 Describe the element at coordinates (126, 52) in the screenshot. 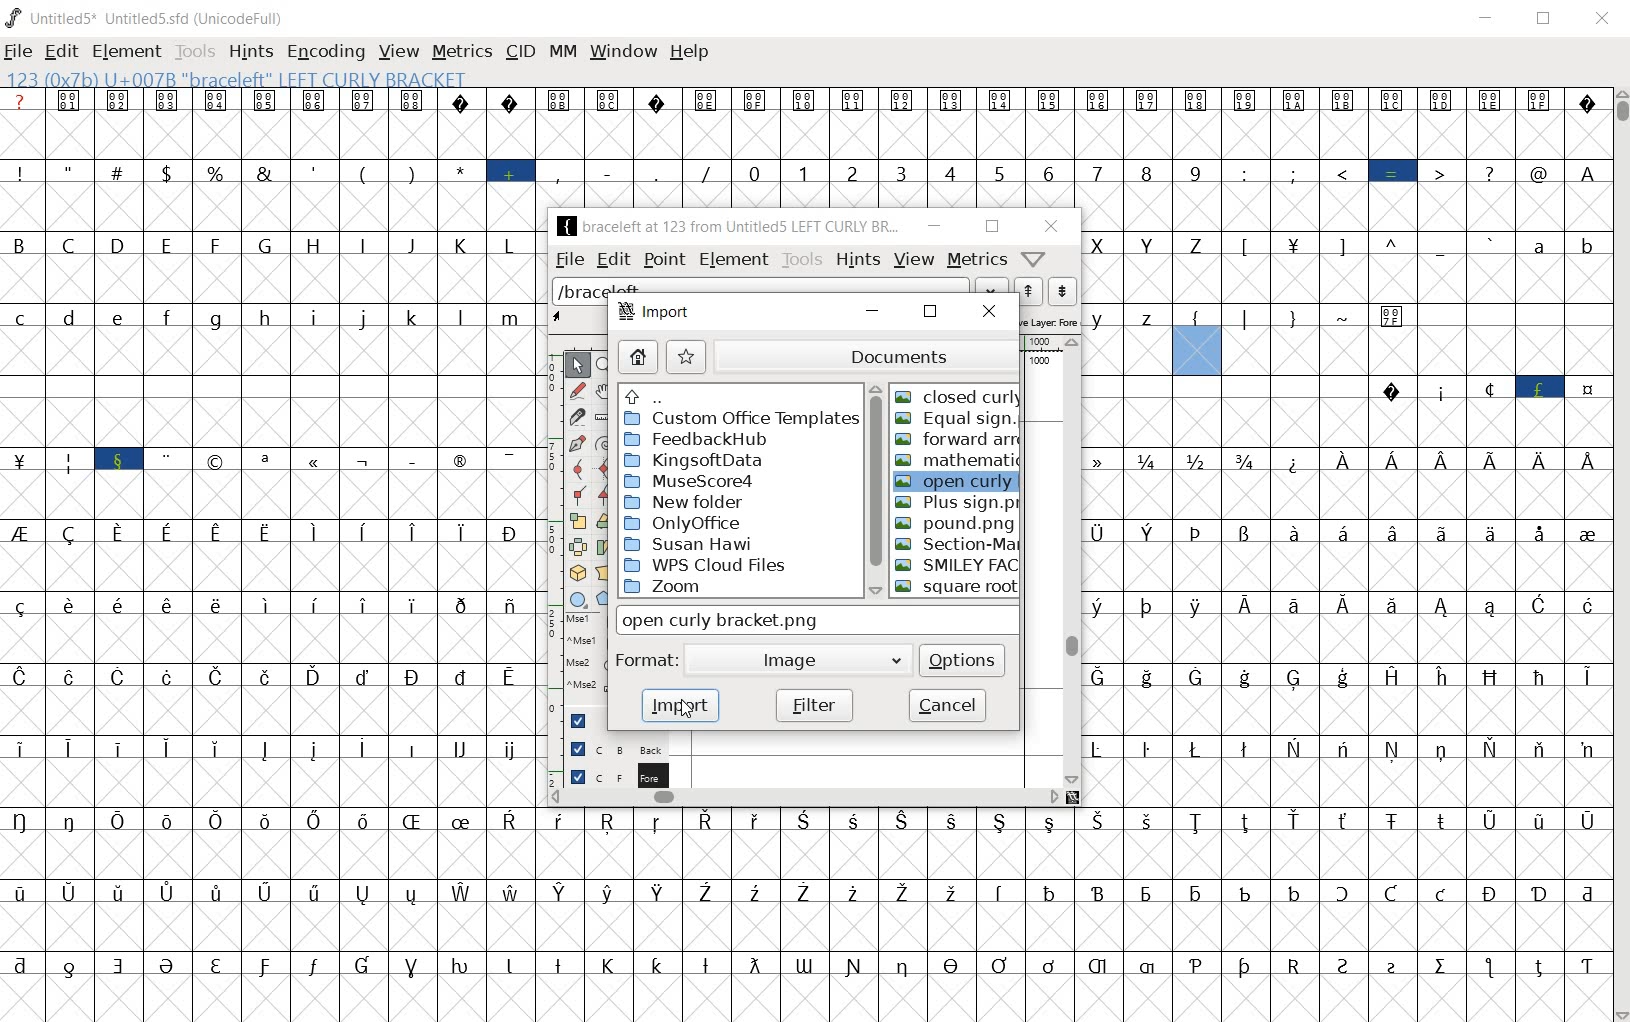

I see `element` at that location.